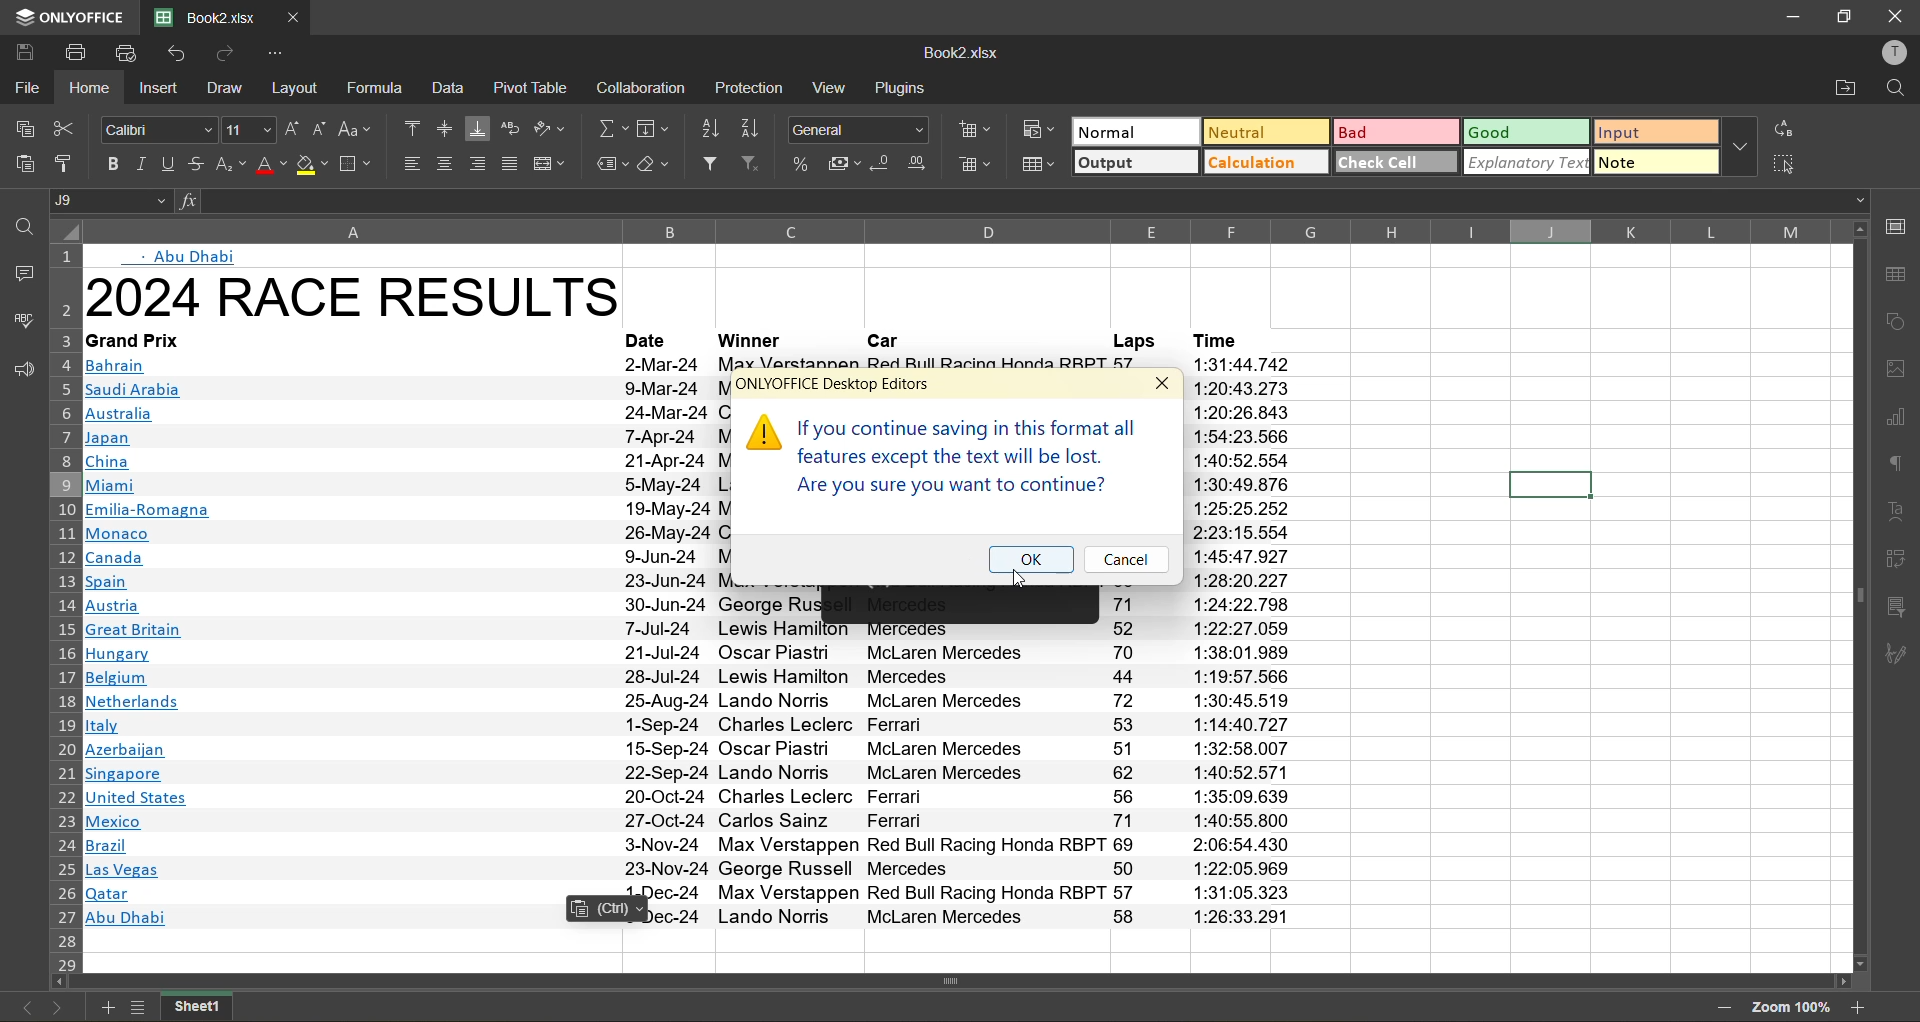  What do you see at coordinates (400, 364) in the screenshot?
I see `text info` at bounding box center [400, 364].